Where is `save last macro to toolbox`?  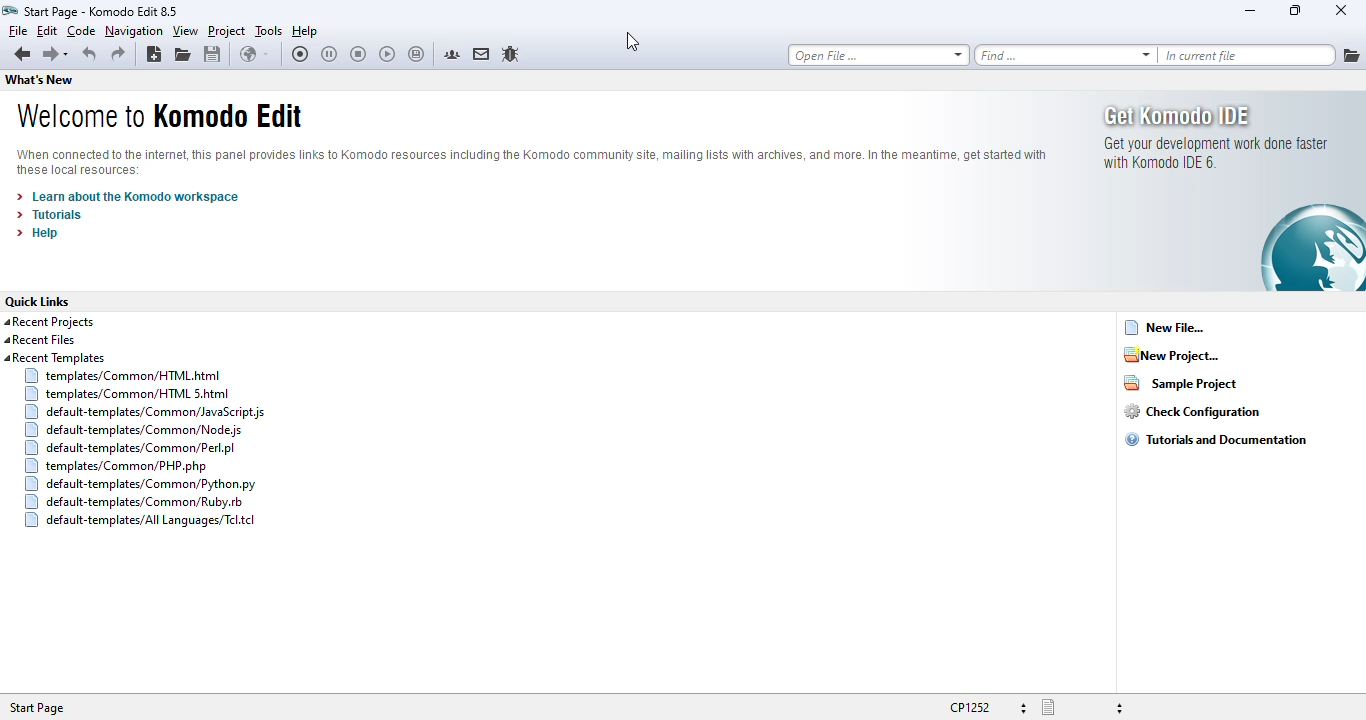
save last macro to toolbox is located at coordinates (417, 55).